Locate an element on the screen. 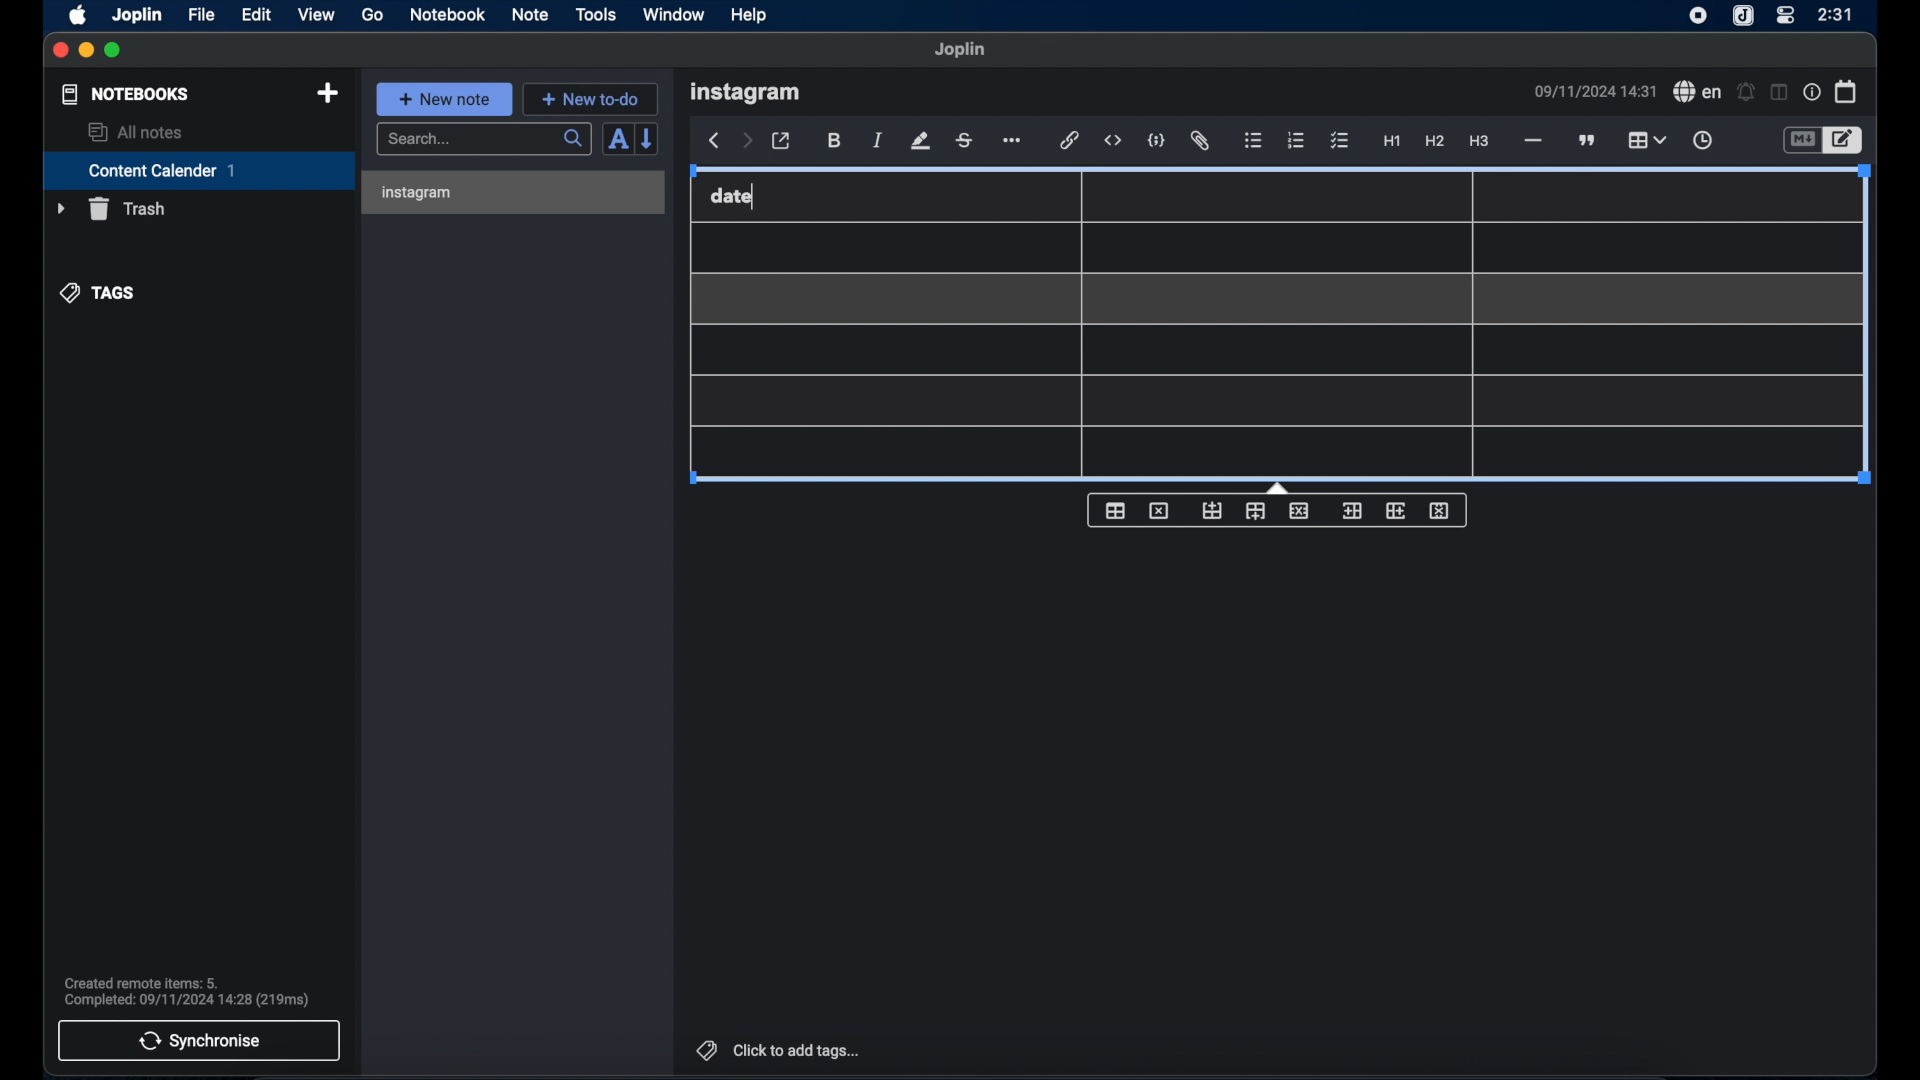  tags is located at coordinates (98, 293).